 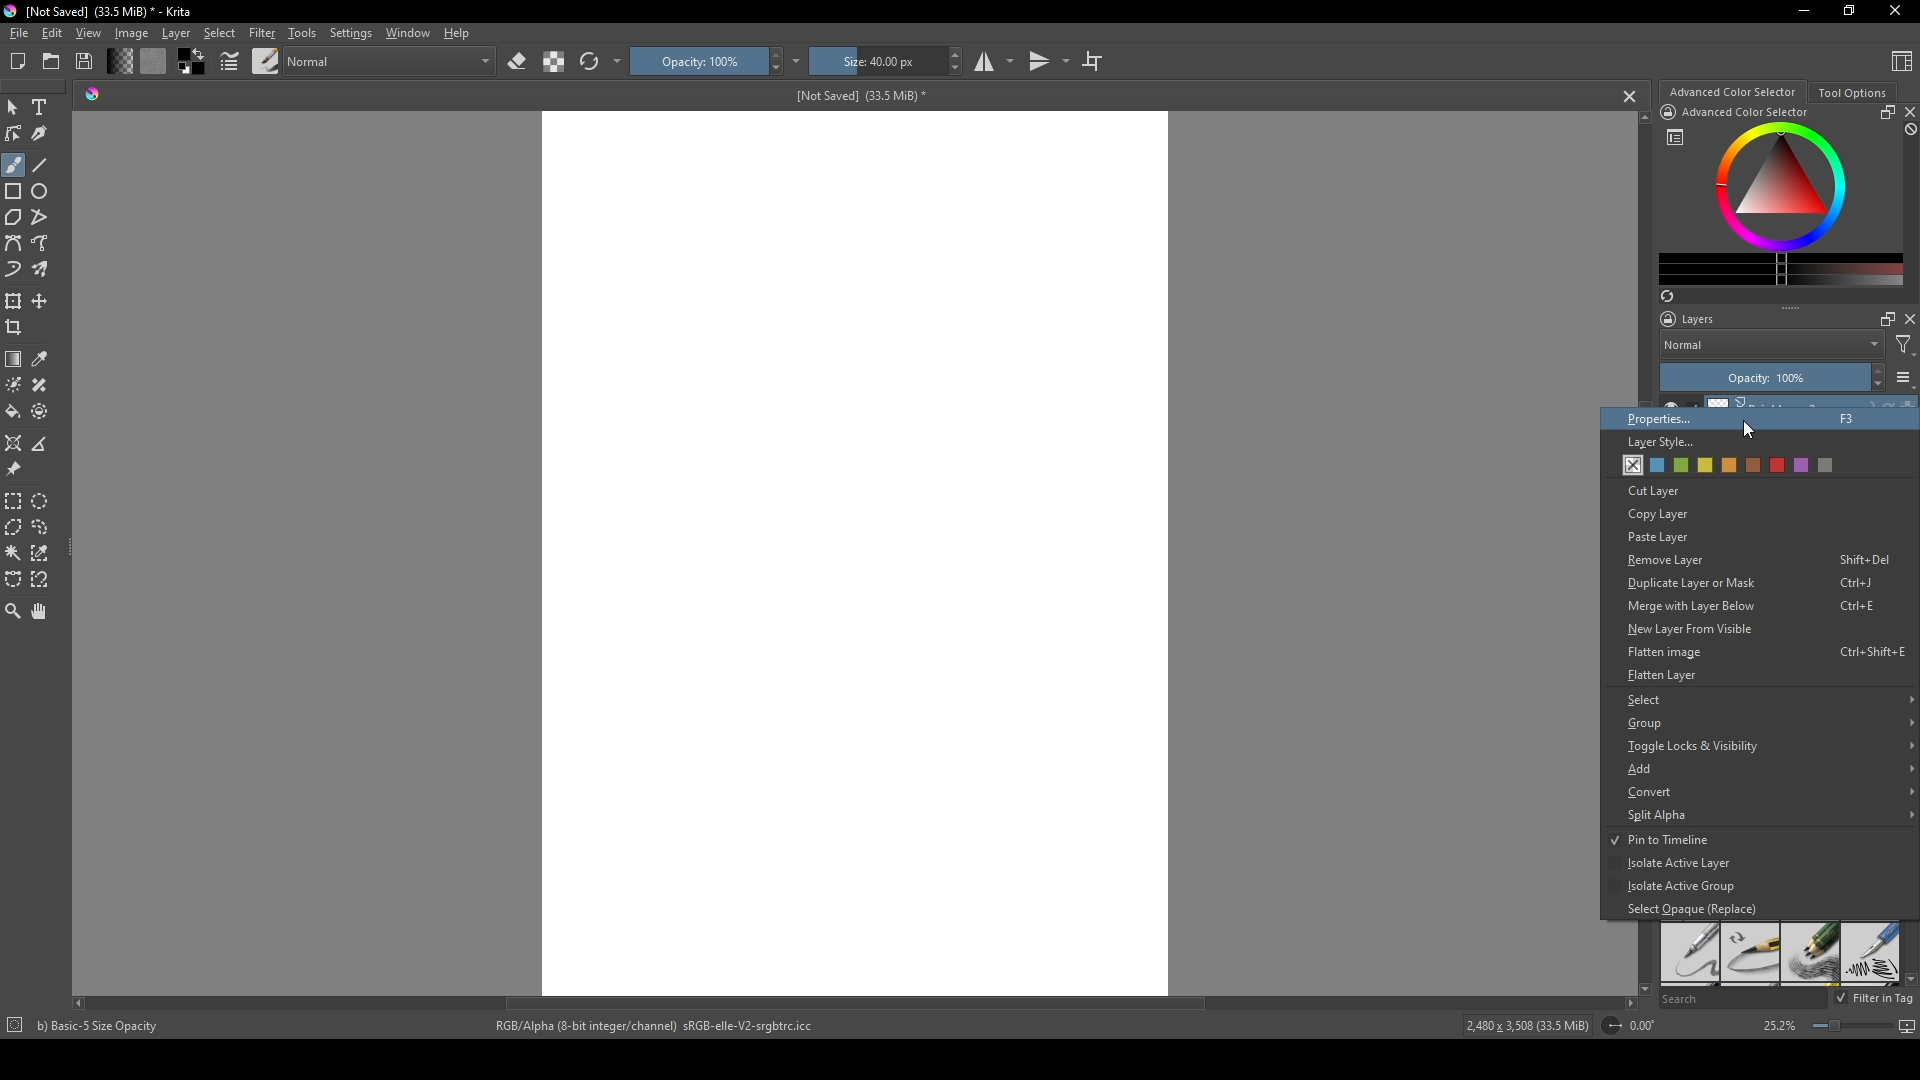 What do you see at coordinates (1661, 841) in the screenshot?
I see `Pin to Timeline` at bounding box center [1661, 841].